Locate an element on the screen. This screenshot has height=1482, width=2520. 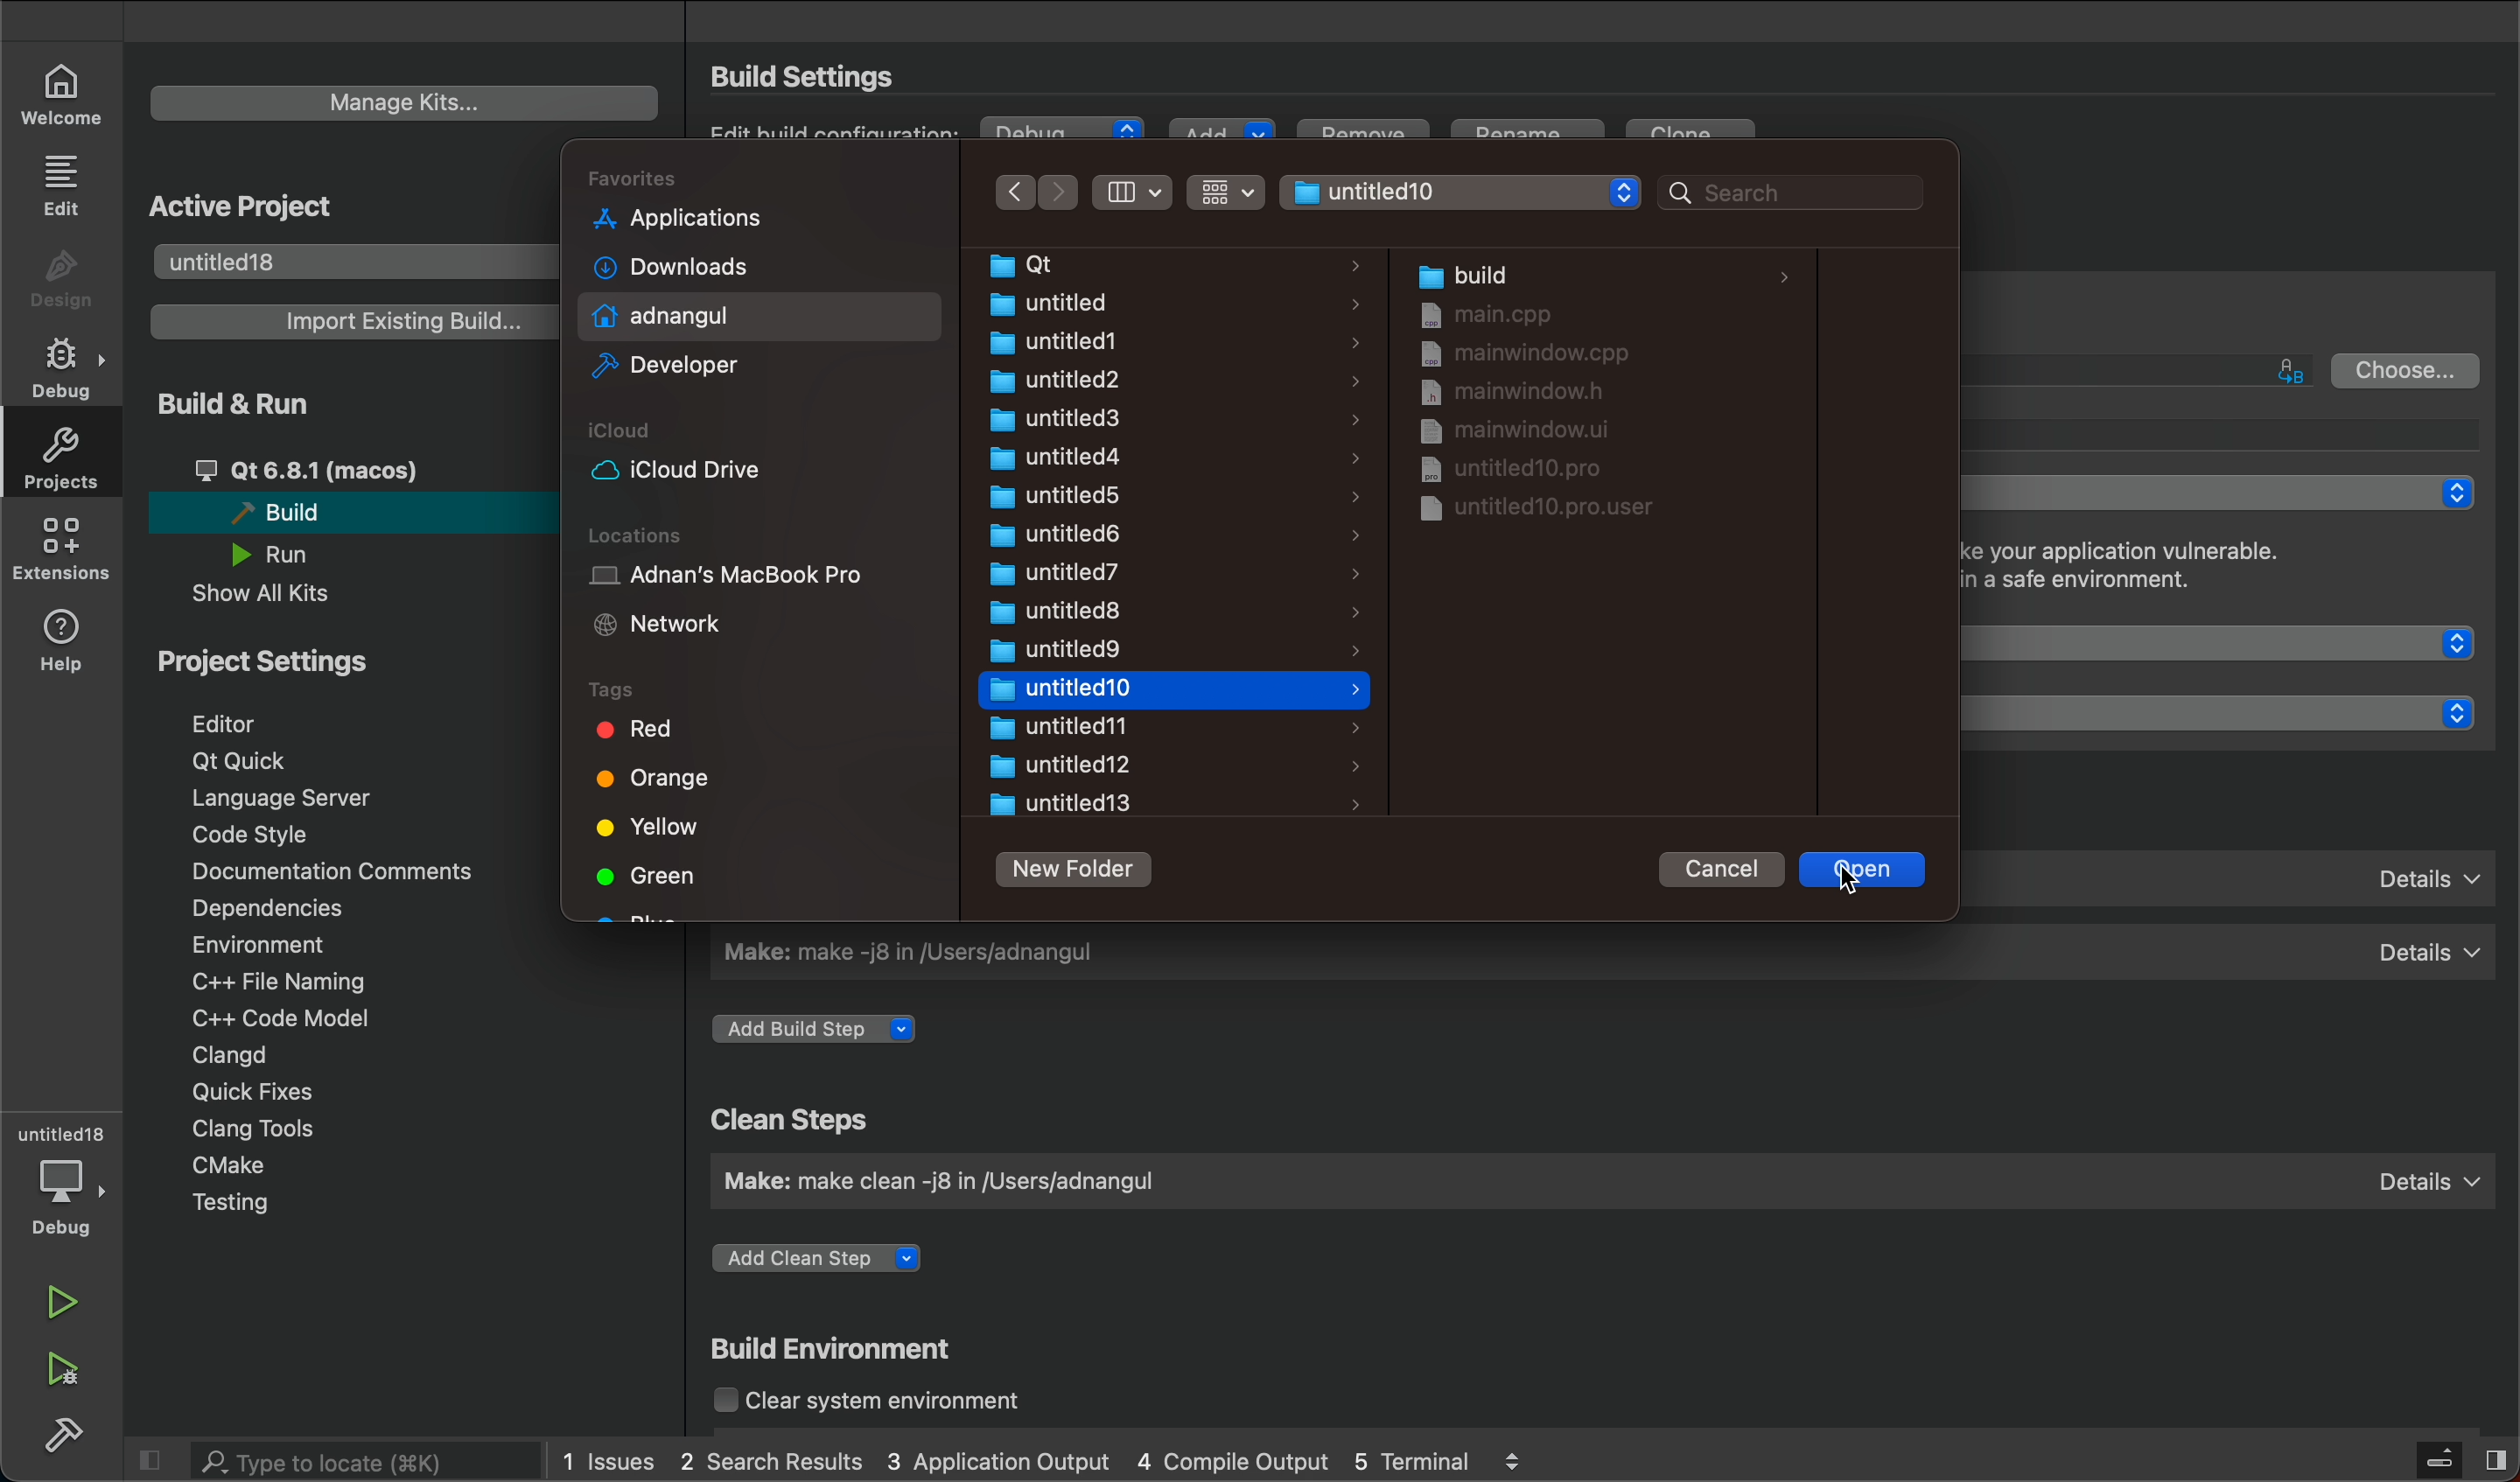
5 Terminal is located at coordinates (1406, 1458).